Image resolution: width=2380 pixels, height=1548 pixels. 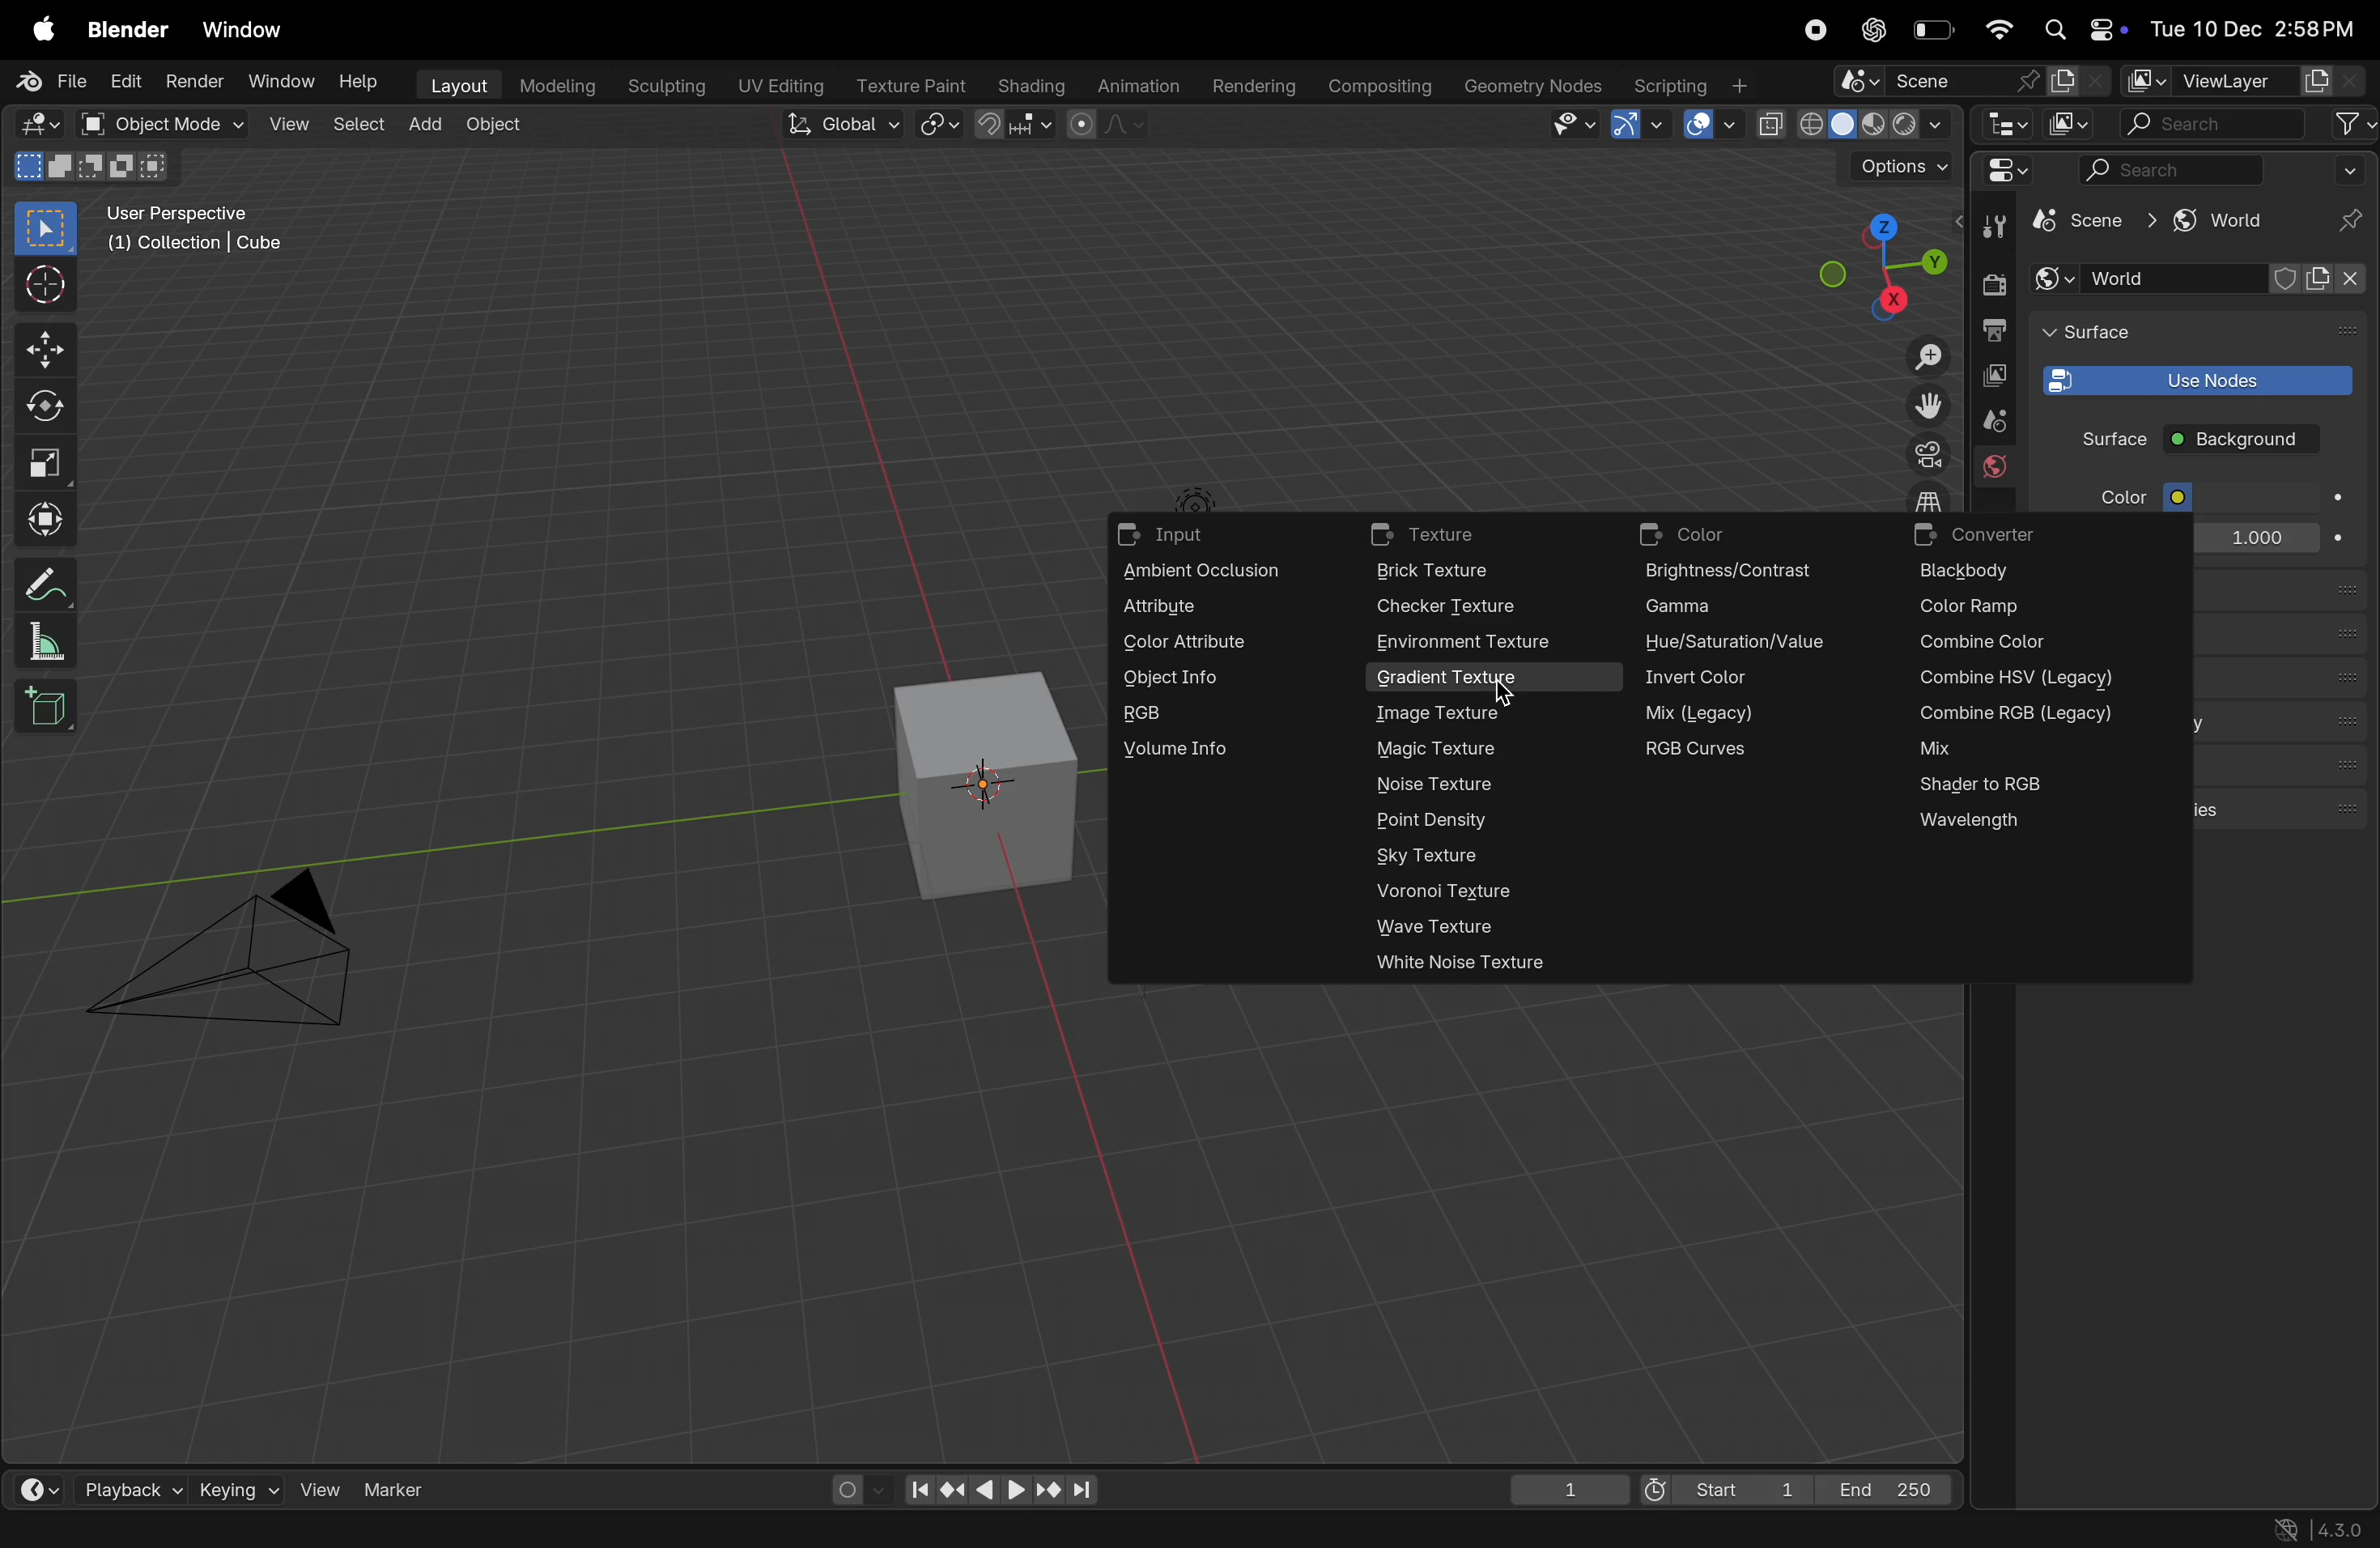 I want to click on balckbody, so click(x=1988, y=572).